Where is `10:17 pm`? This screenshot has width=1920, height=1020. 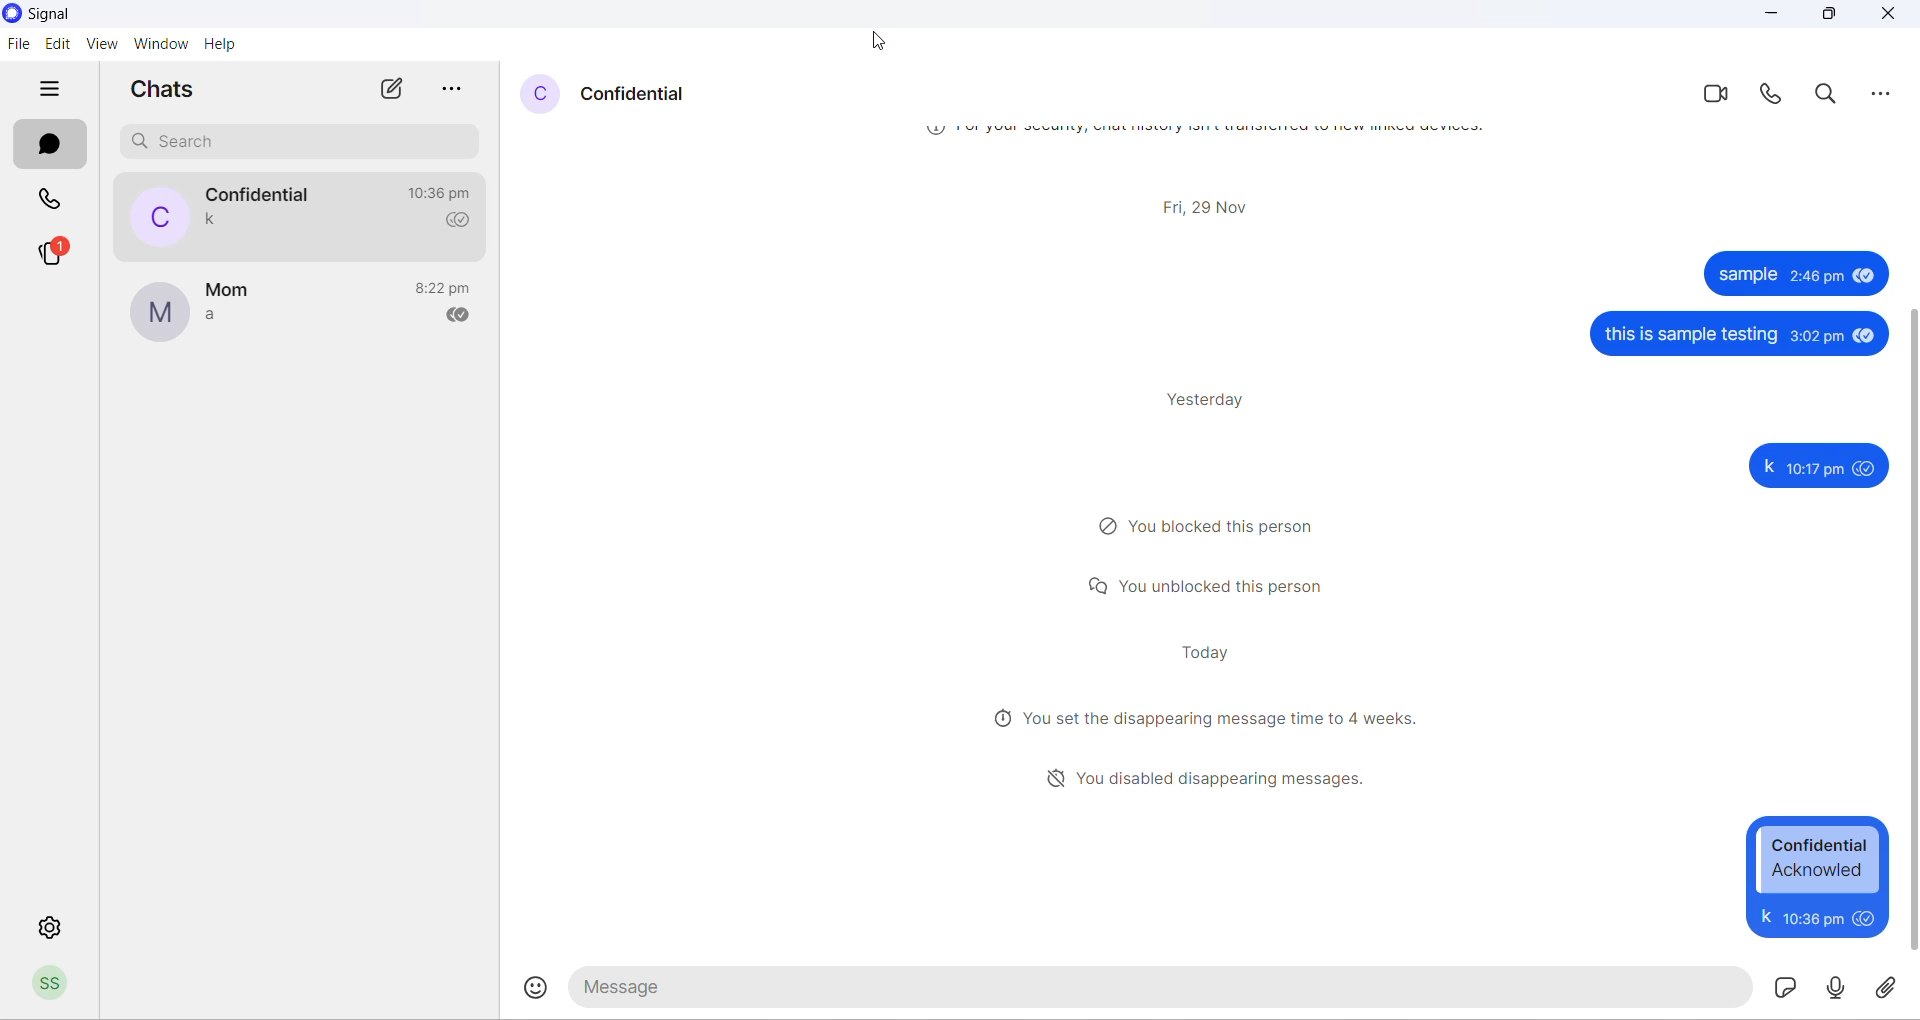
10:17 pm is located at coordinates (1815, 470).